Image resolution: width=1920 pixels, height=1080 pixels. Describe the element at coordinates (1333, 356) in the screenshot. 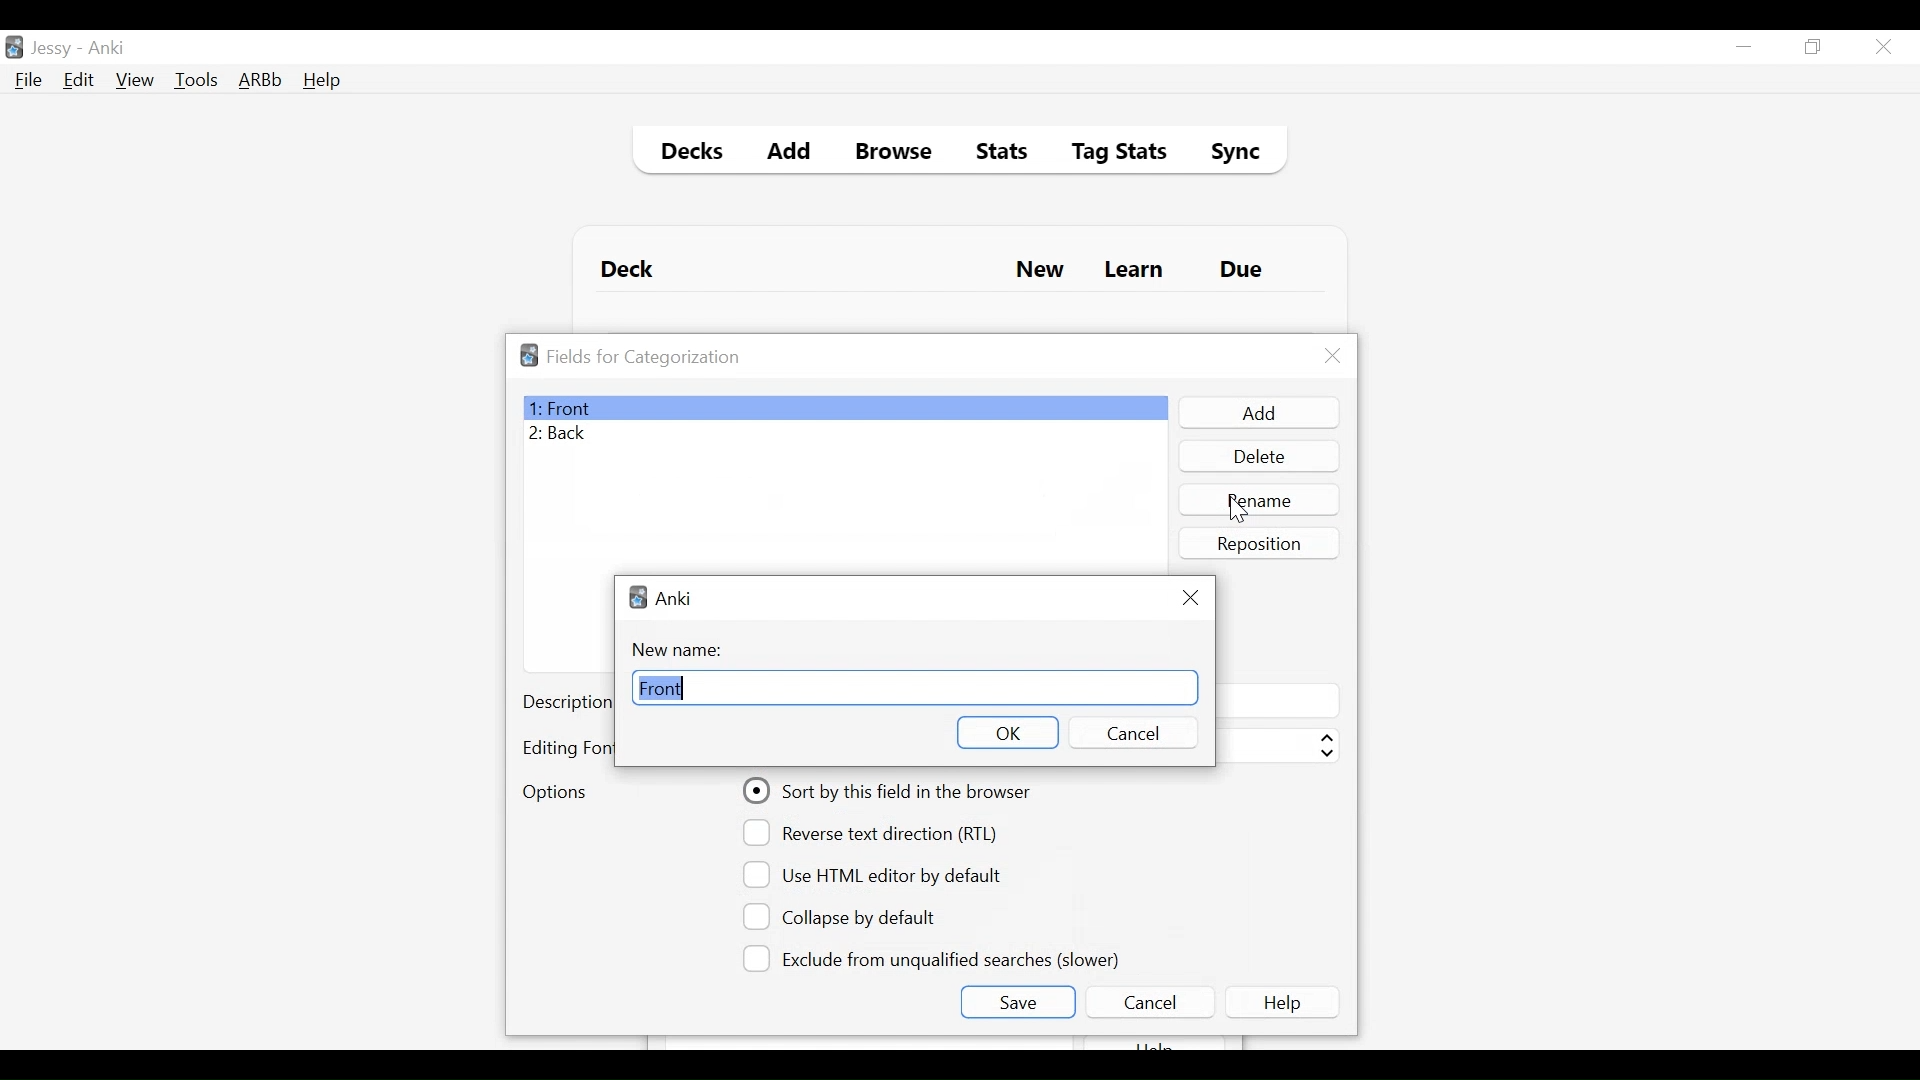

I see `Close` at that location.